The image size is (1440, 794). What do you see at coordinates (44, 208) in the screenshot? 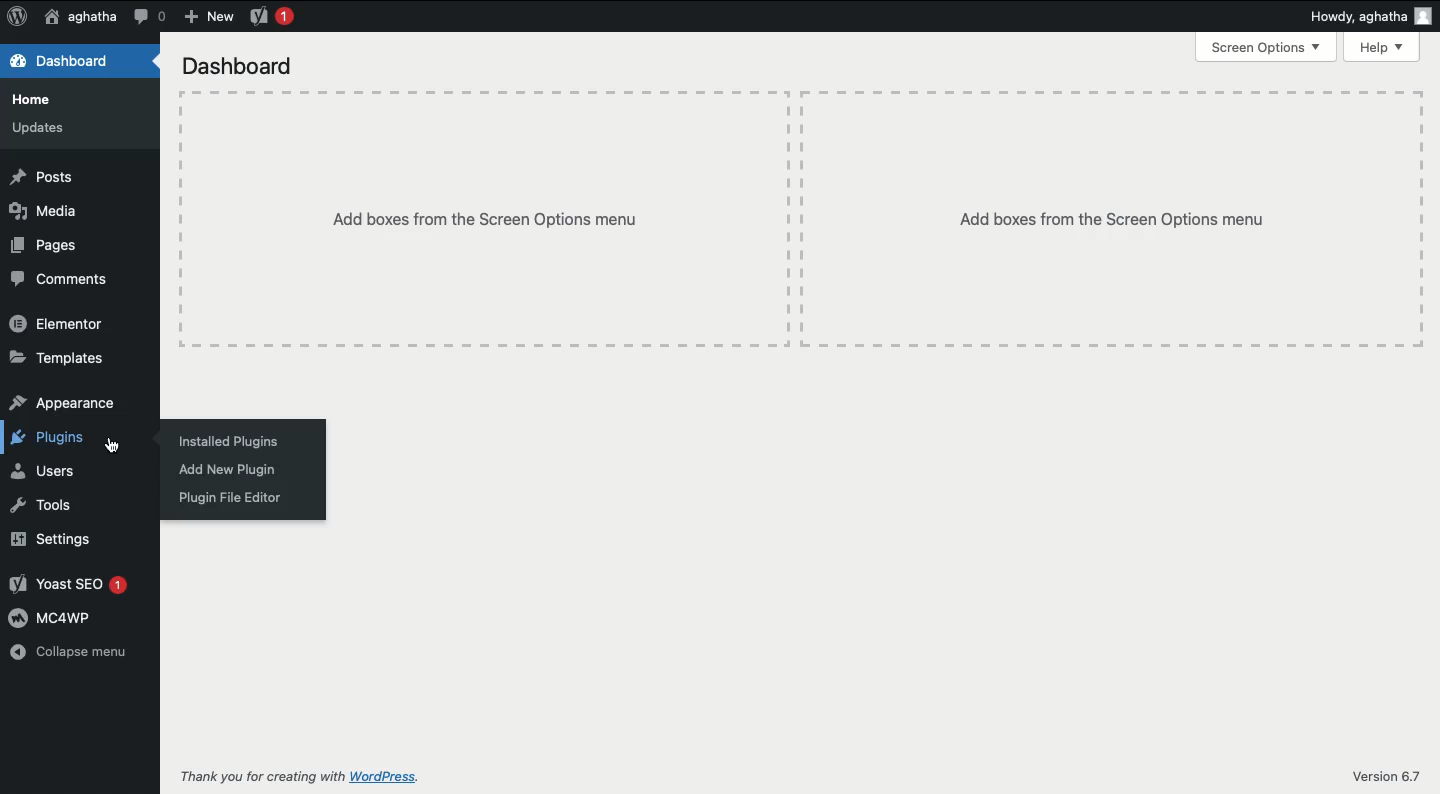
I see `Media` at bounding box center [44, 208].